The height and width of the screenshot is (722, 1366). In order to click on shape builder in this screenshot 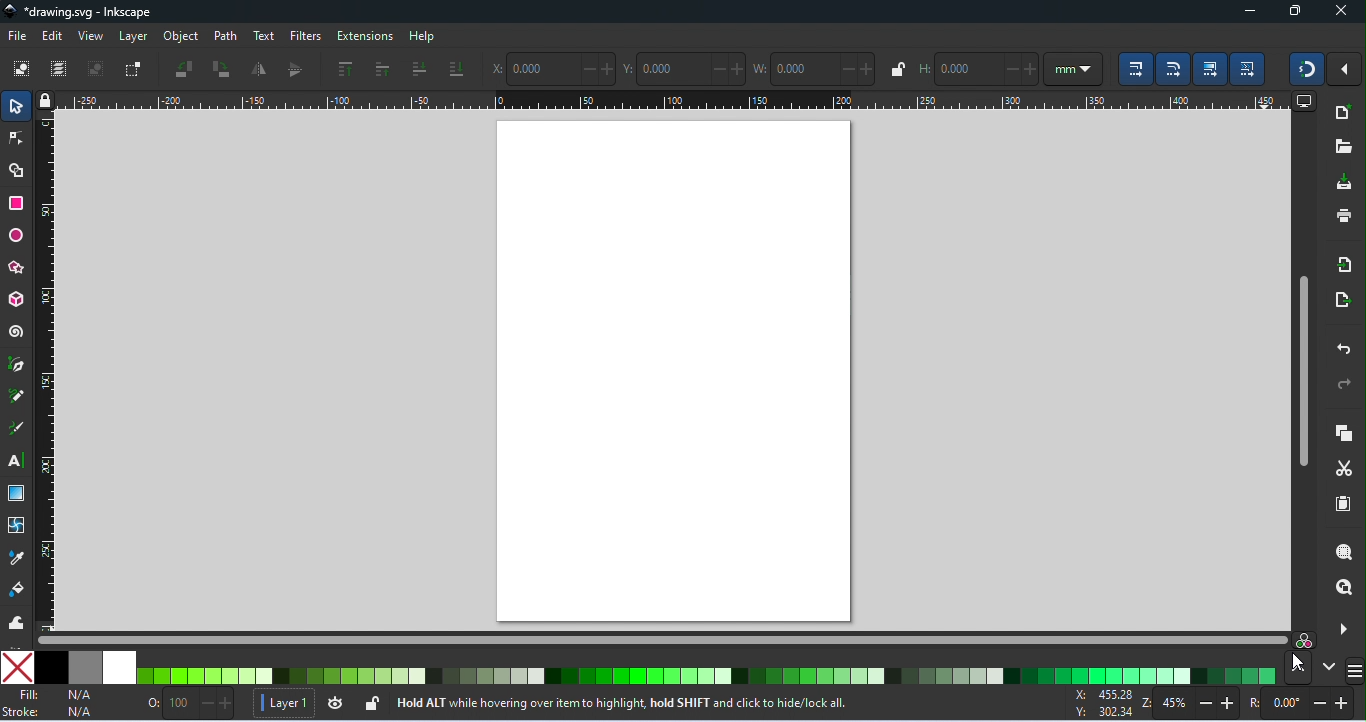, I will do `click(16, 170)`.